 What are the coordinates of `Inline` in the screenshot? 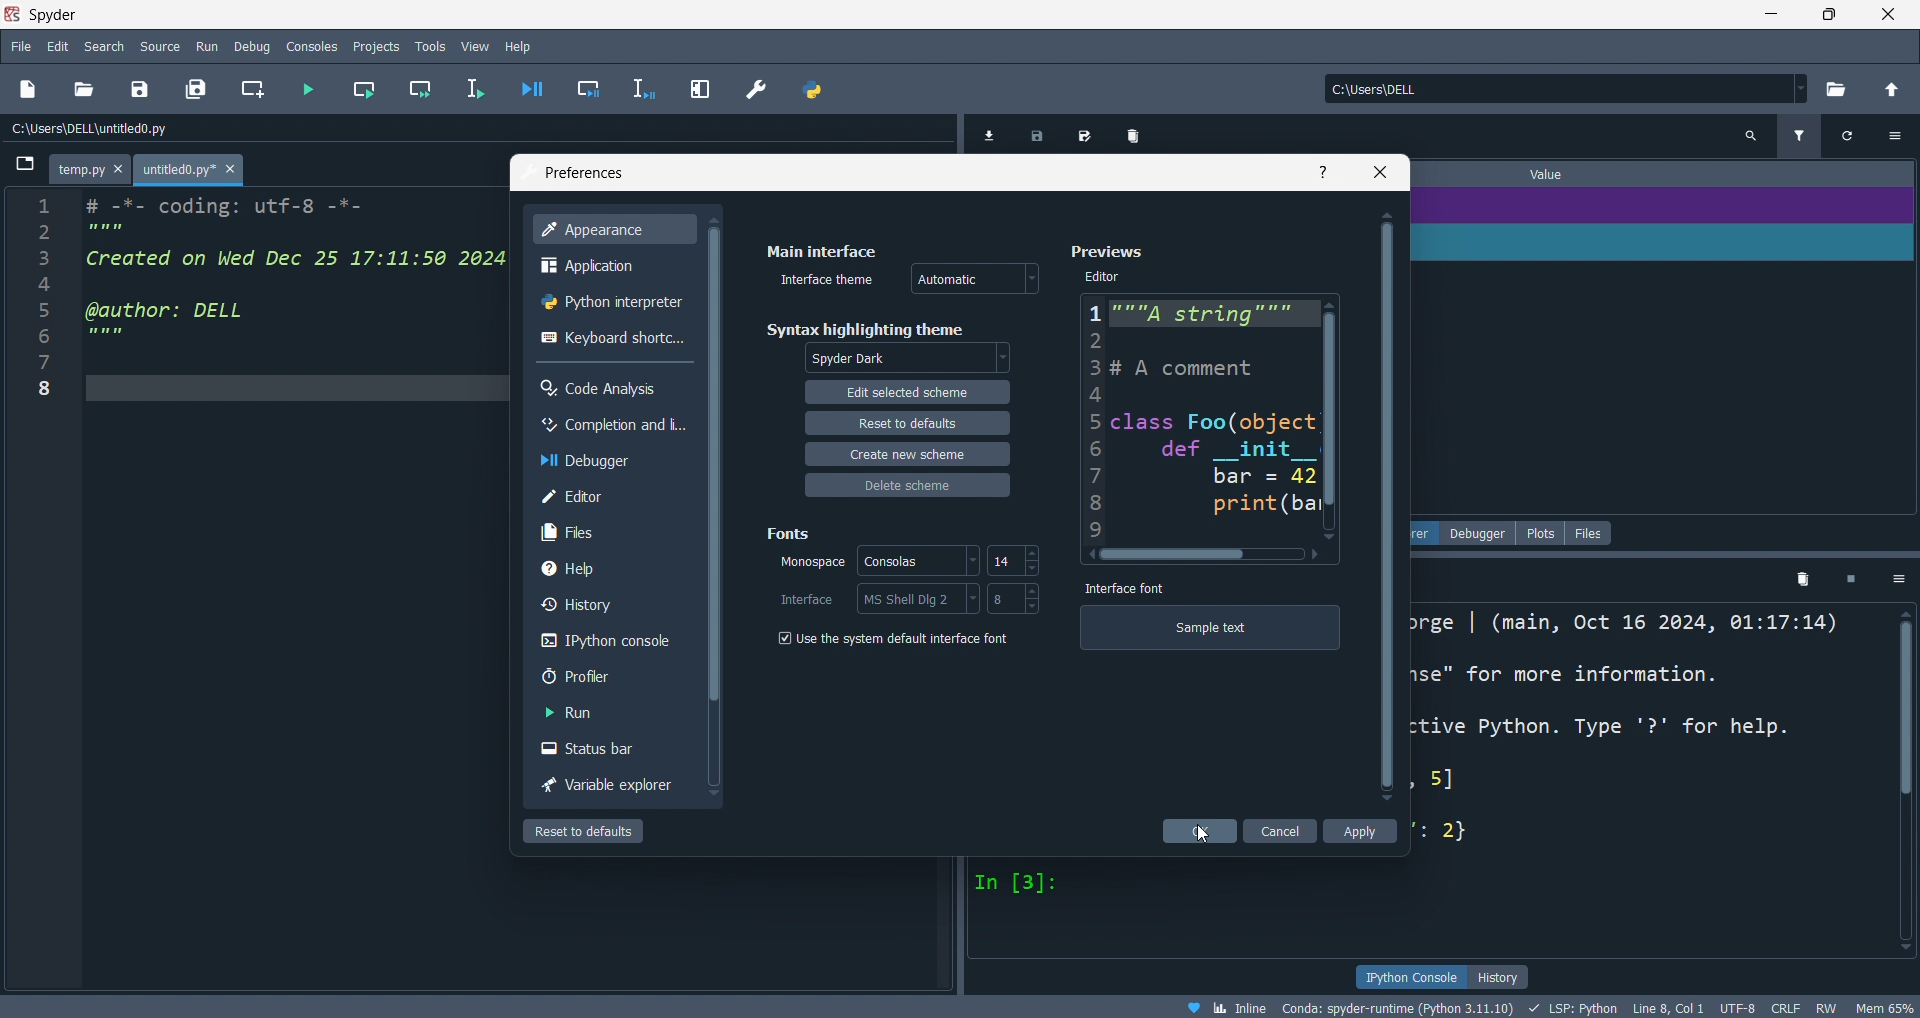 It's located at (1233, 1006).